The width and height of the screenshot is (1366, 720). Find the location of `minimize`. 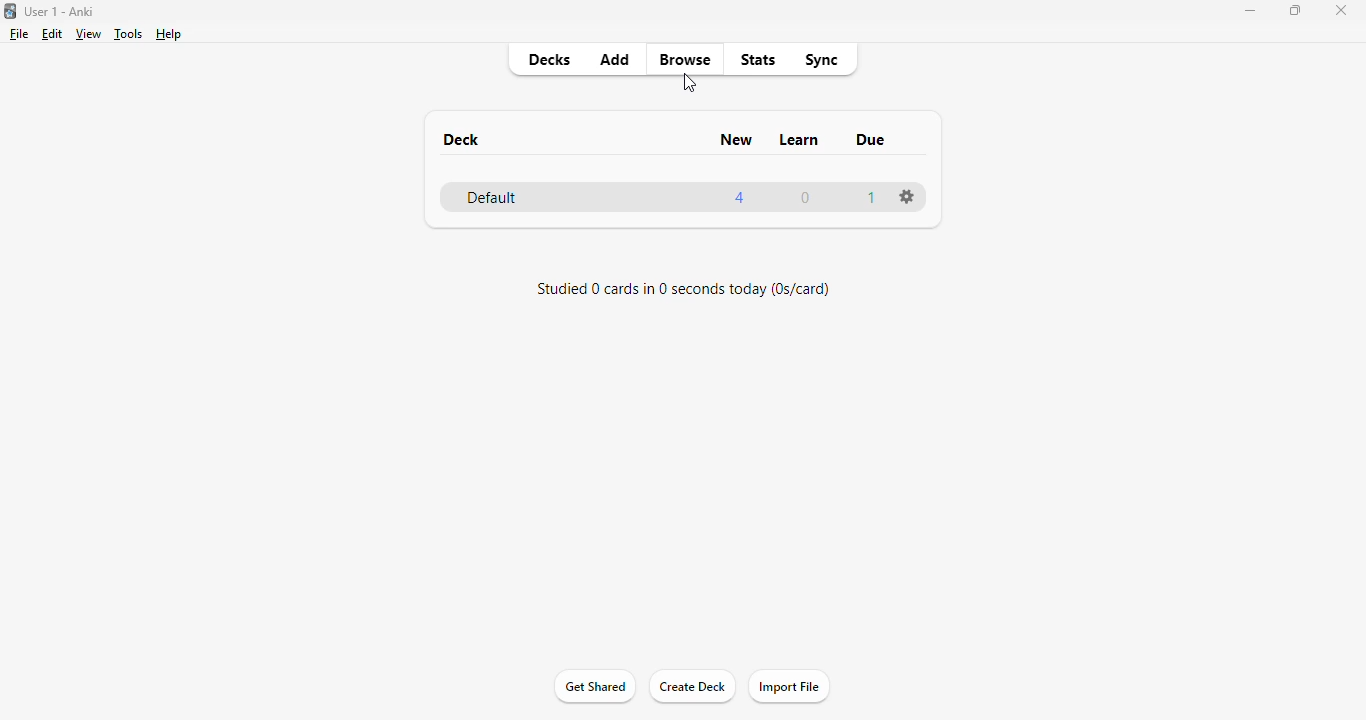

minimize is located at coordinates (1249, 11).